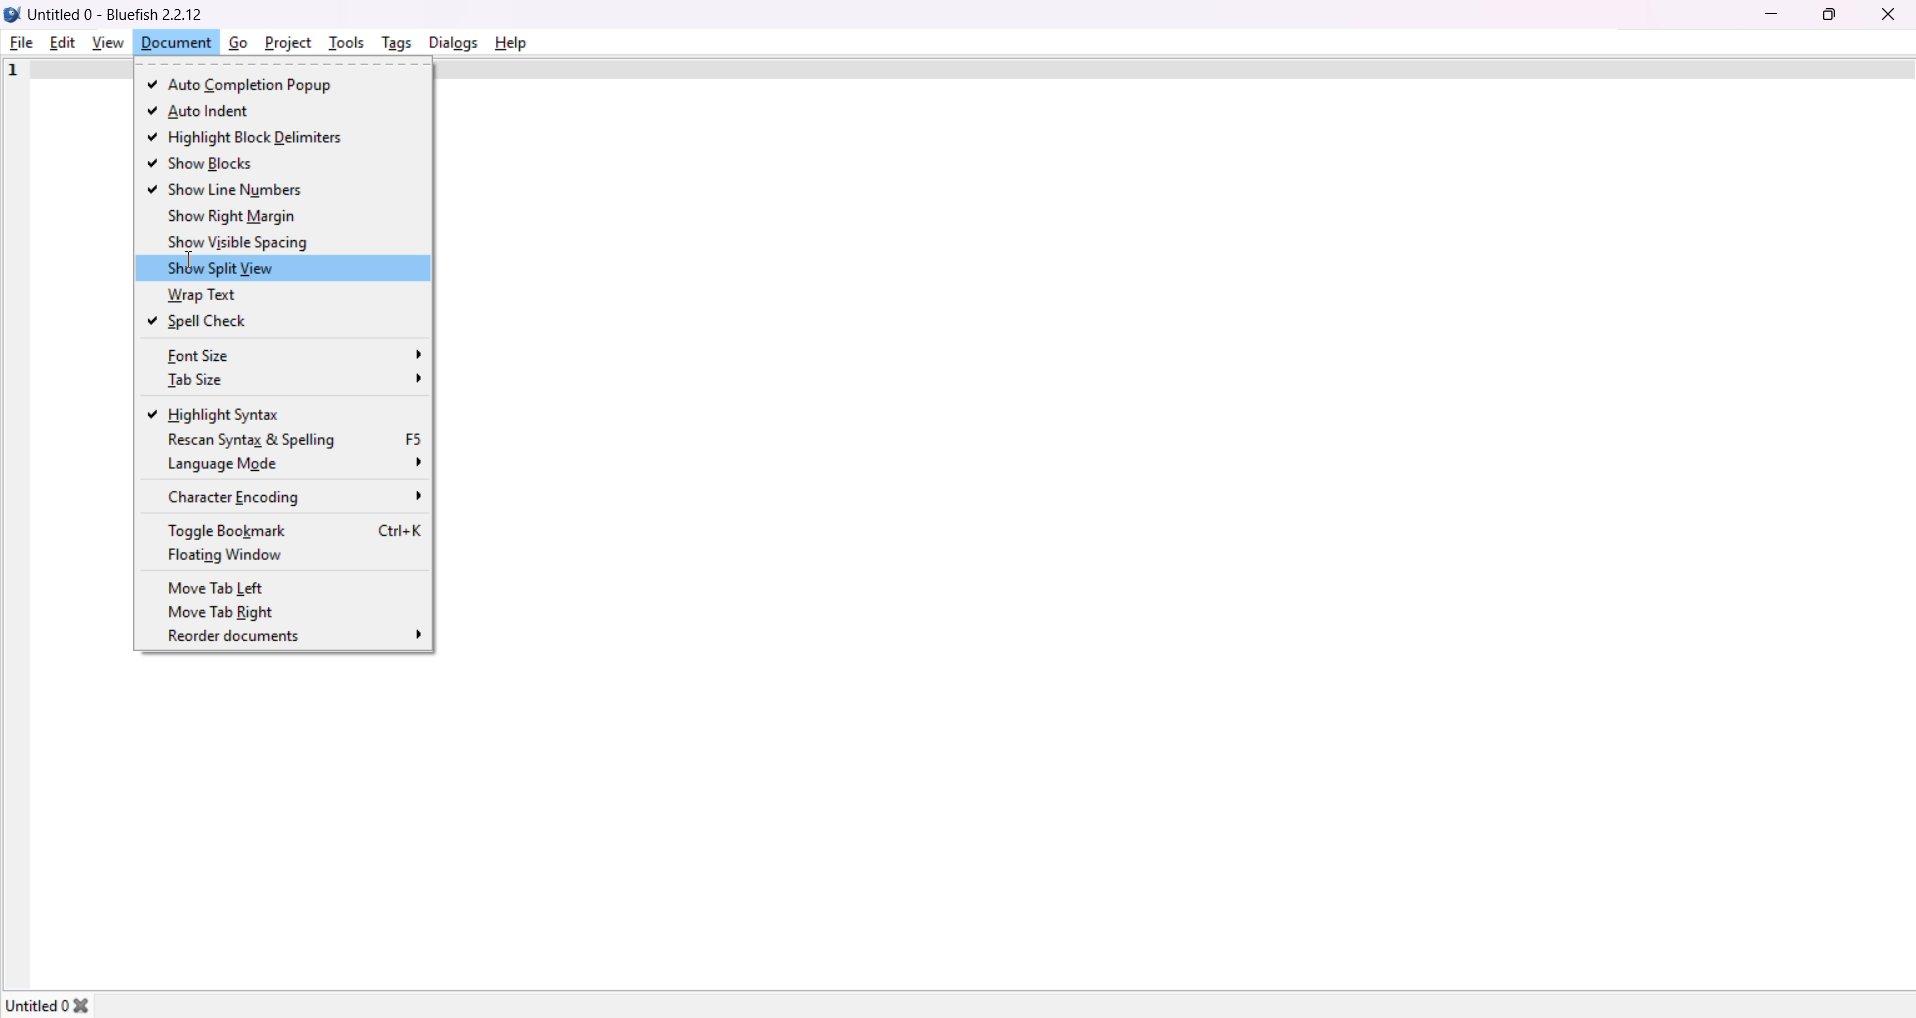  I want to click on minimize, so click(1770, 13).